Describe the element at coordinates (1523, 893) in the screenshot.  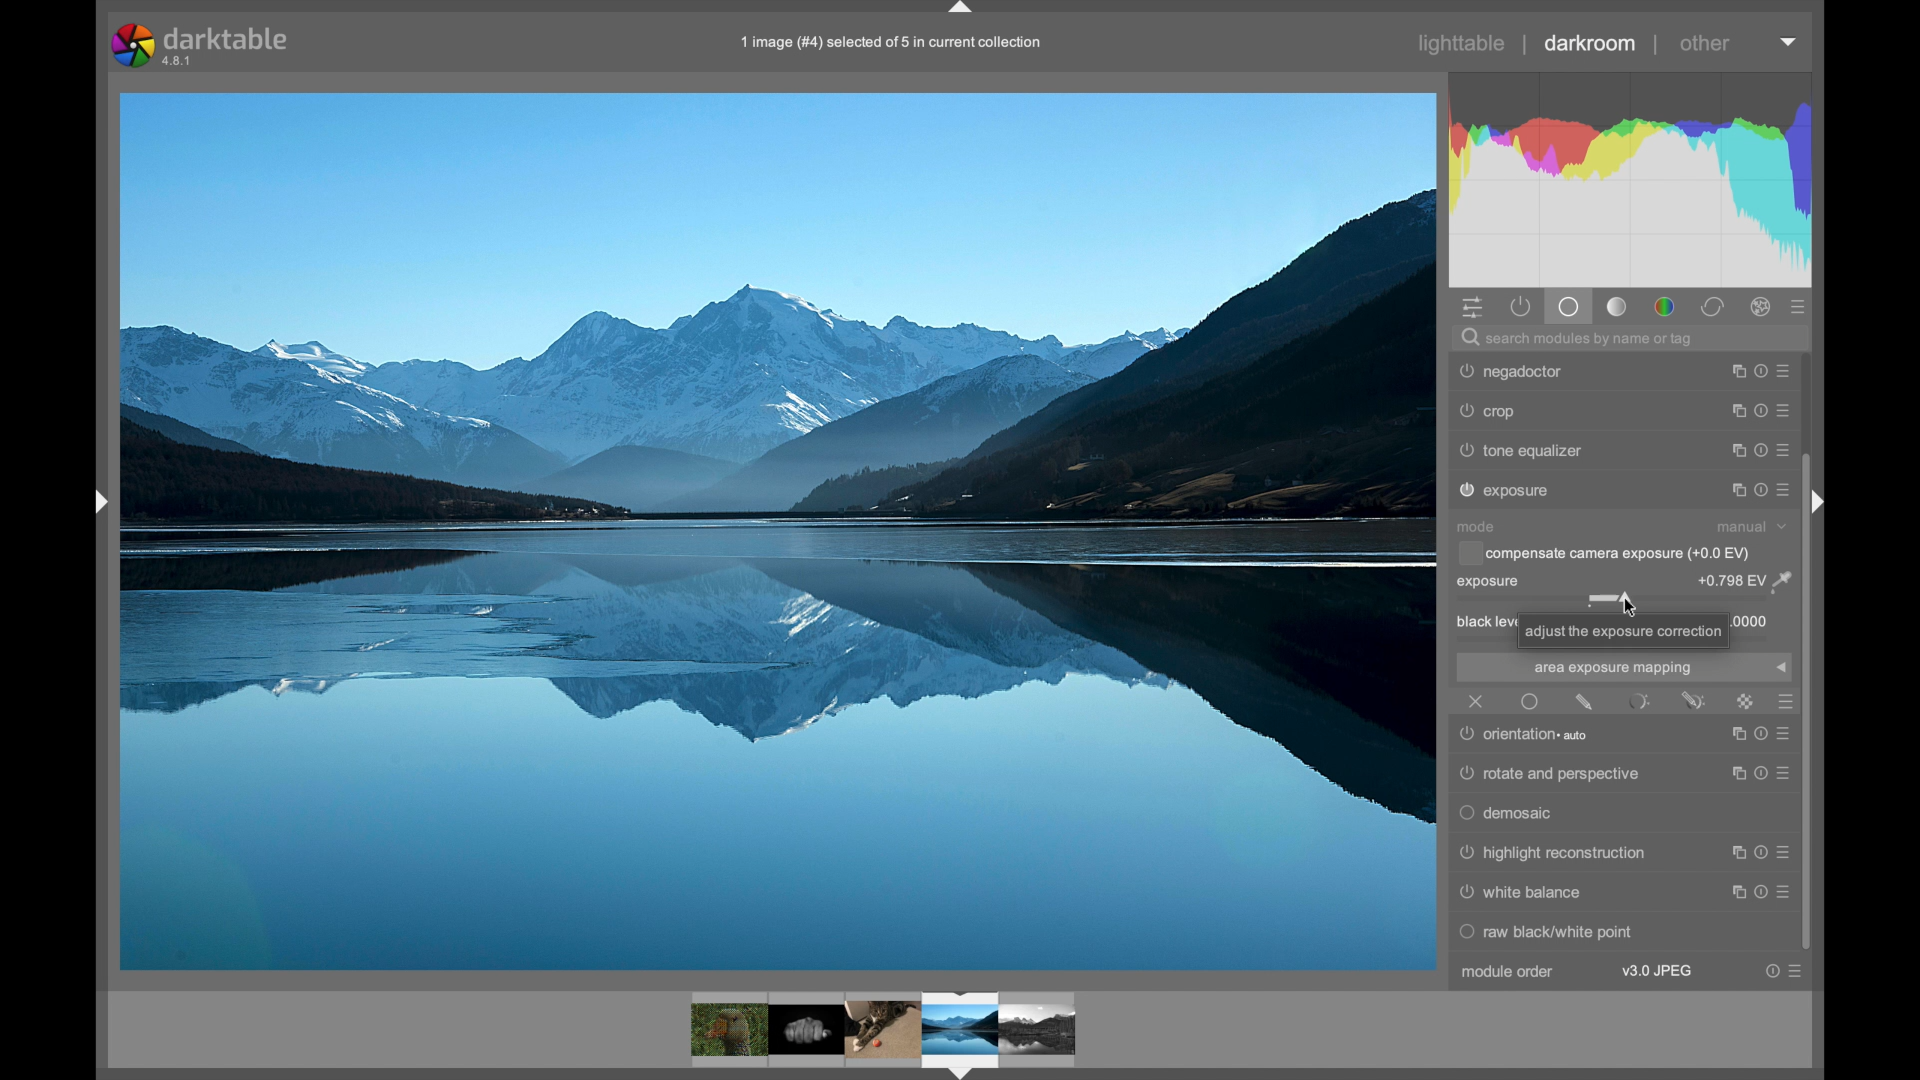
I see `white balance` at that location.